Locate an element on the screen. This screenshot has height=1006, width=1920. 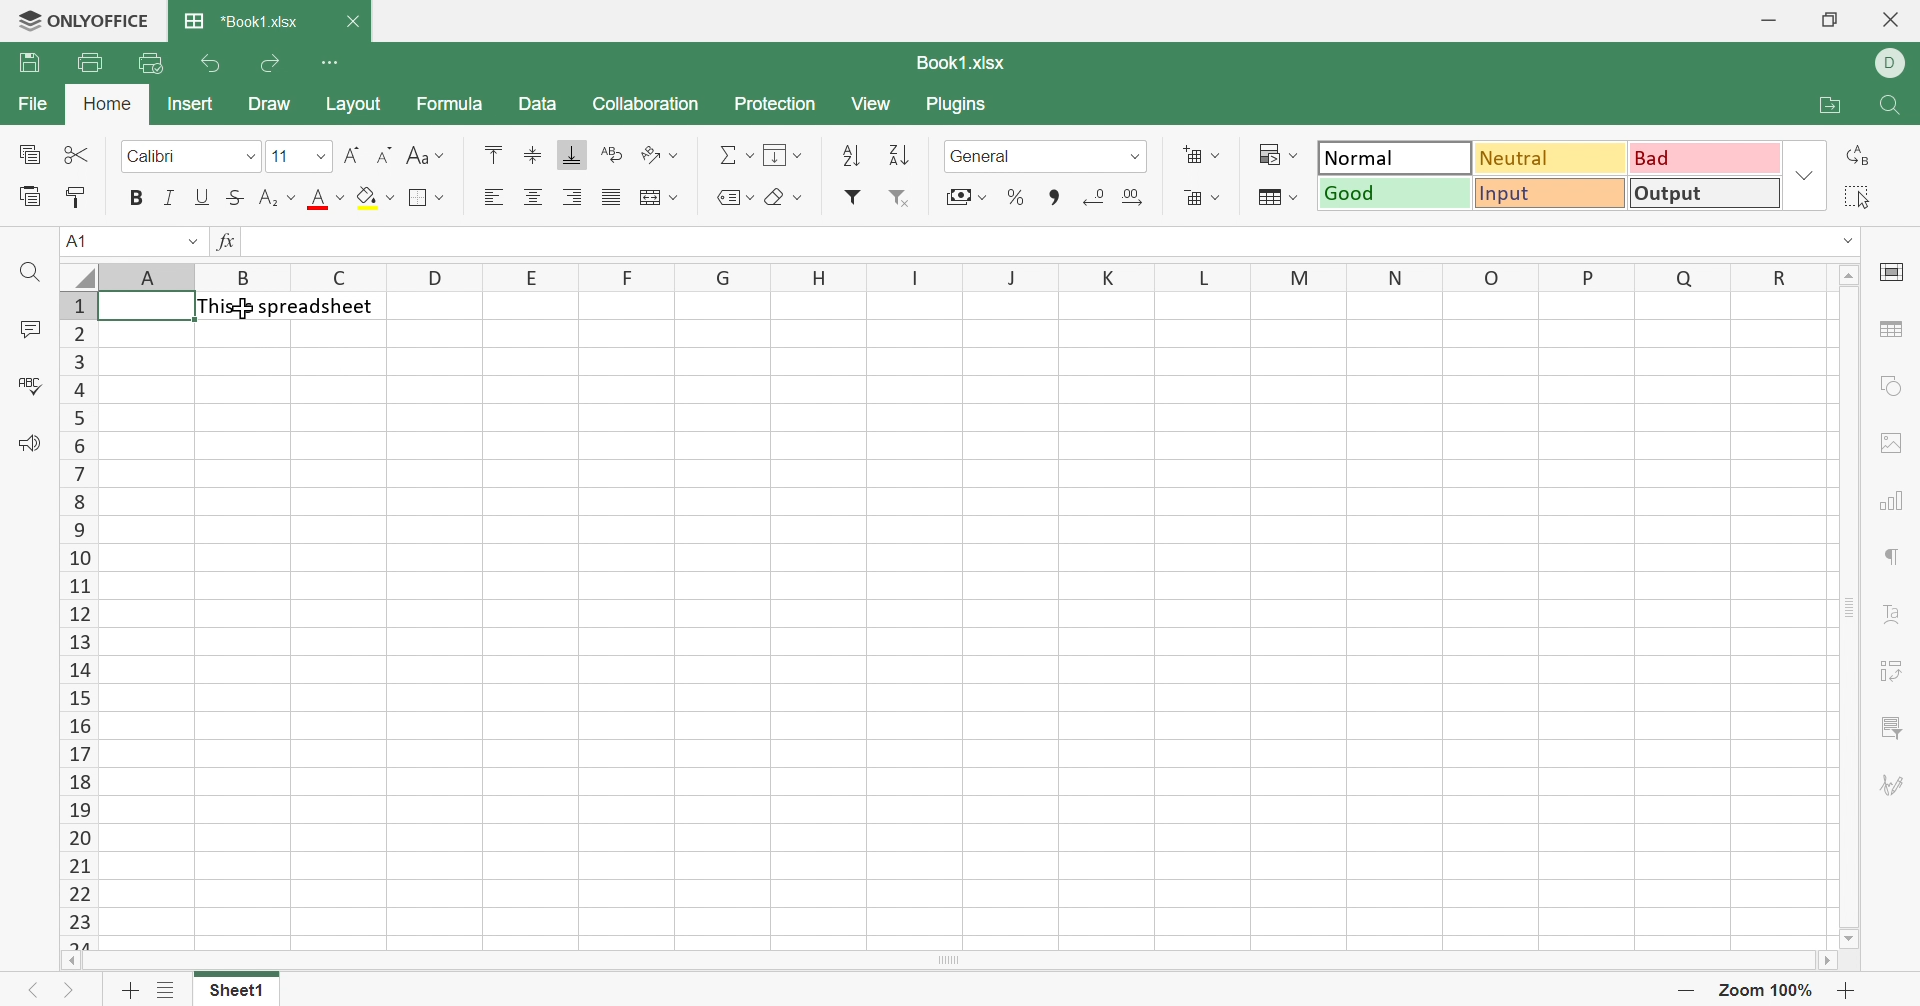
Calibri is located at coordinates (156, 157).